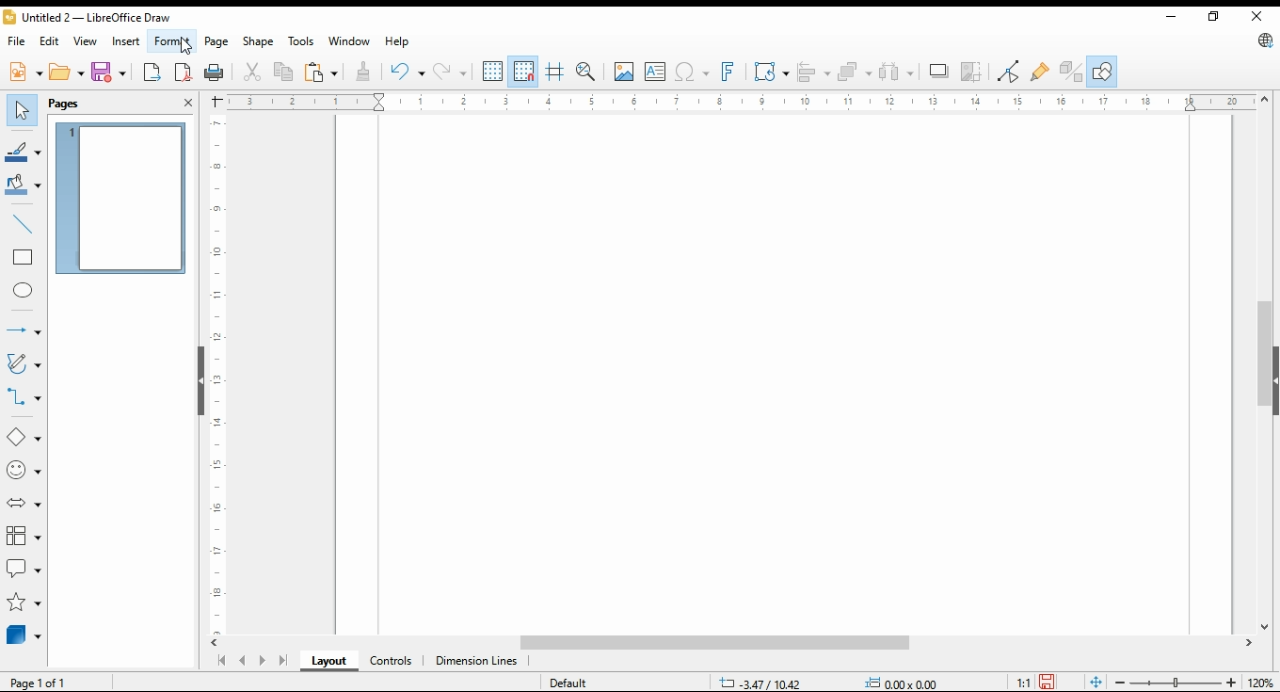 The image size is (1280, 692). Describe the element at coordinates (321, 71) in the screenshot. I see `paste` at that location.